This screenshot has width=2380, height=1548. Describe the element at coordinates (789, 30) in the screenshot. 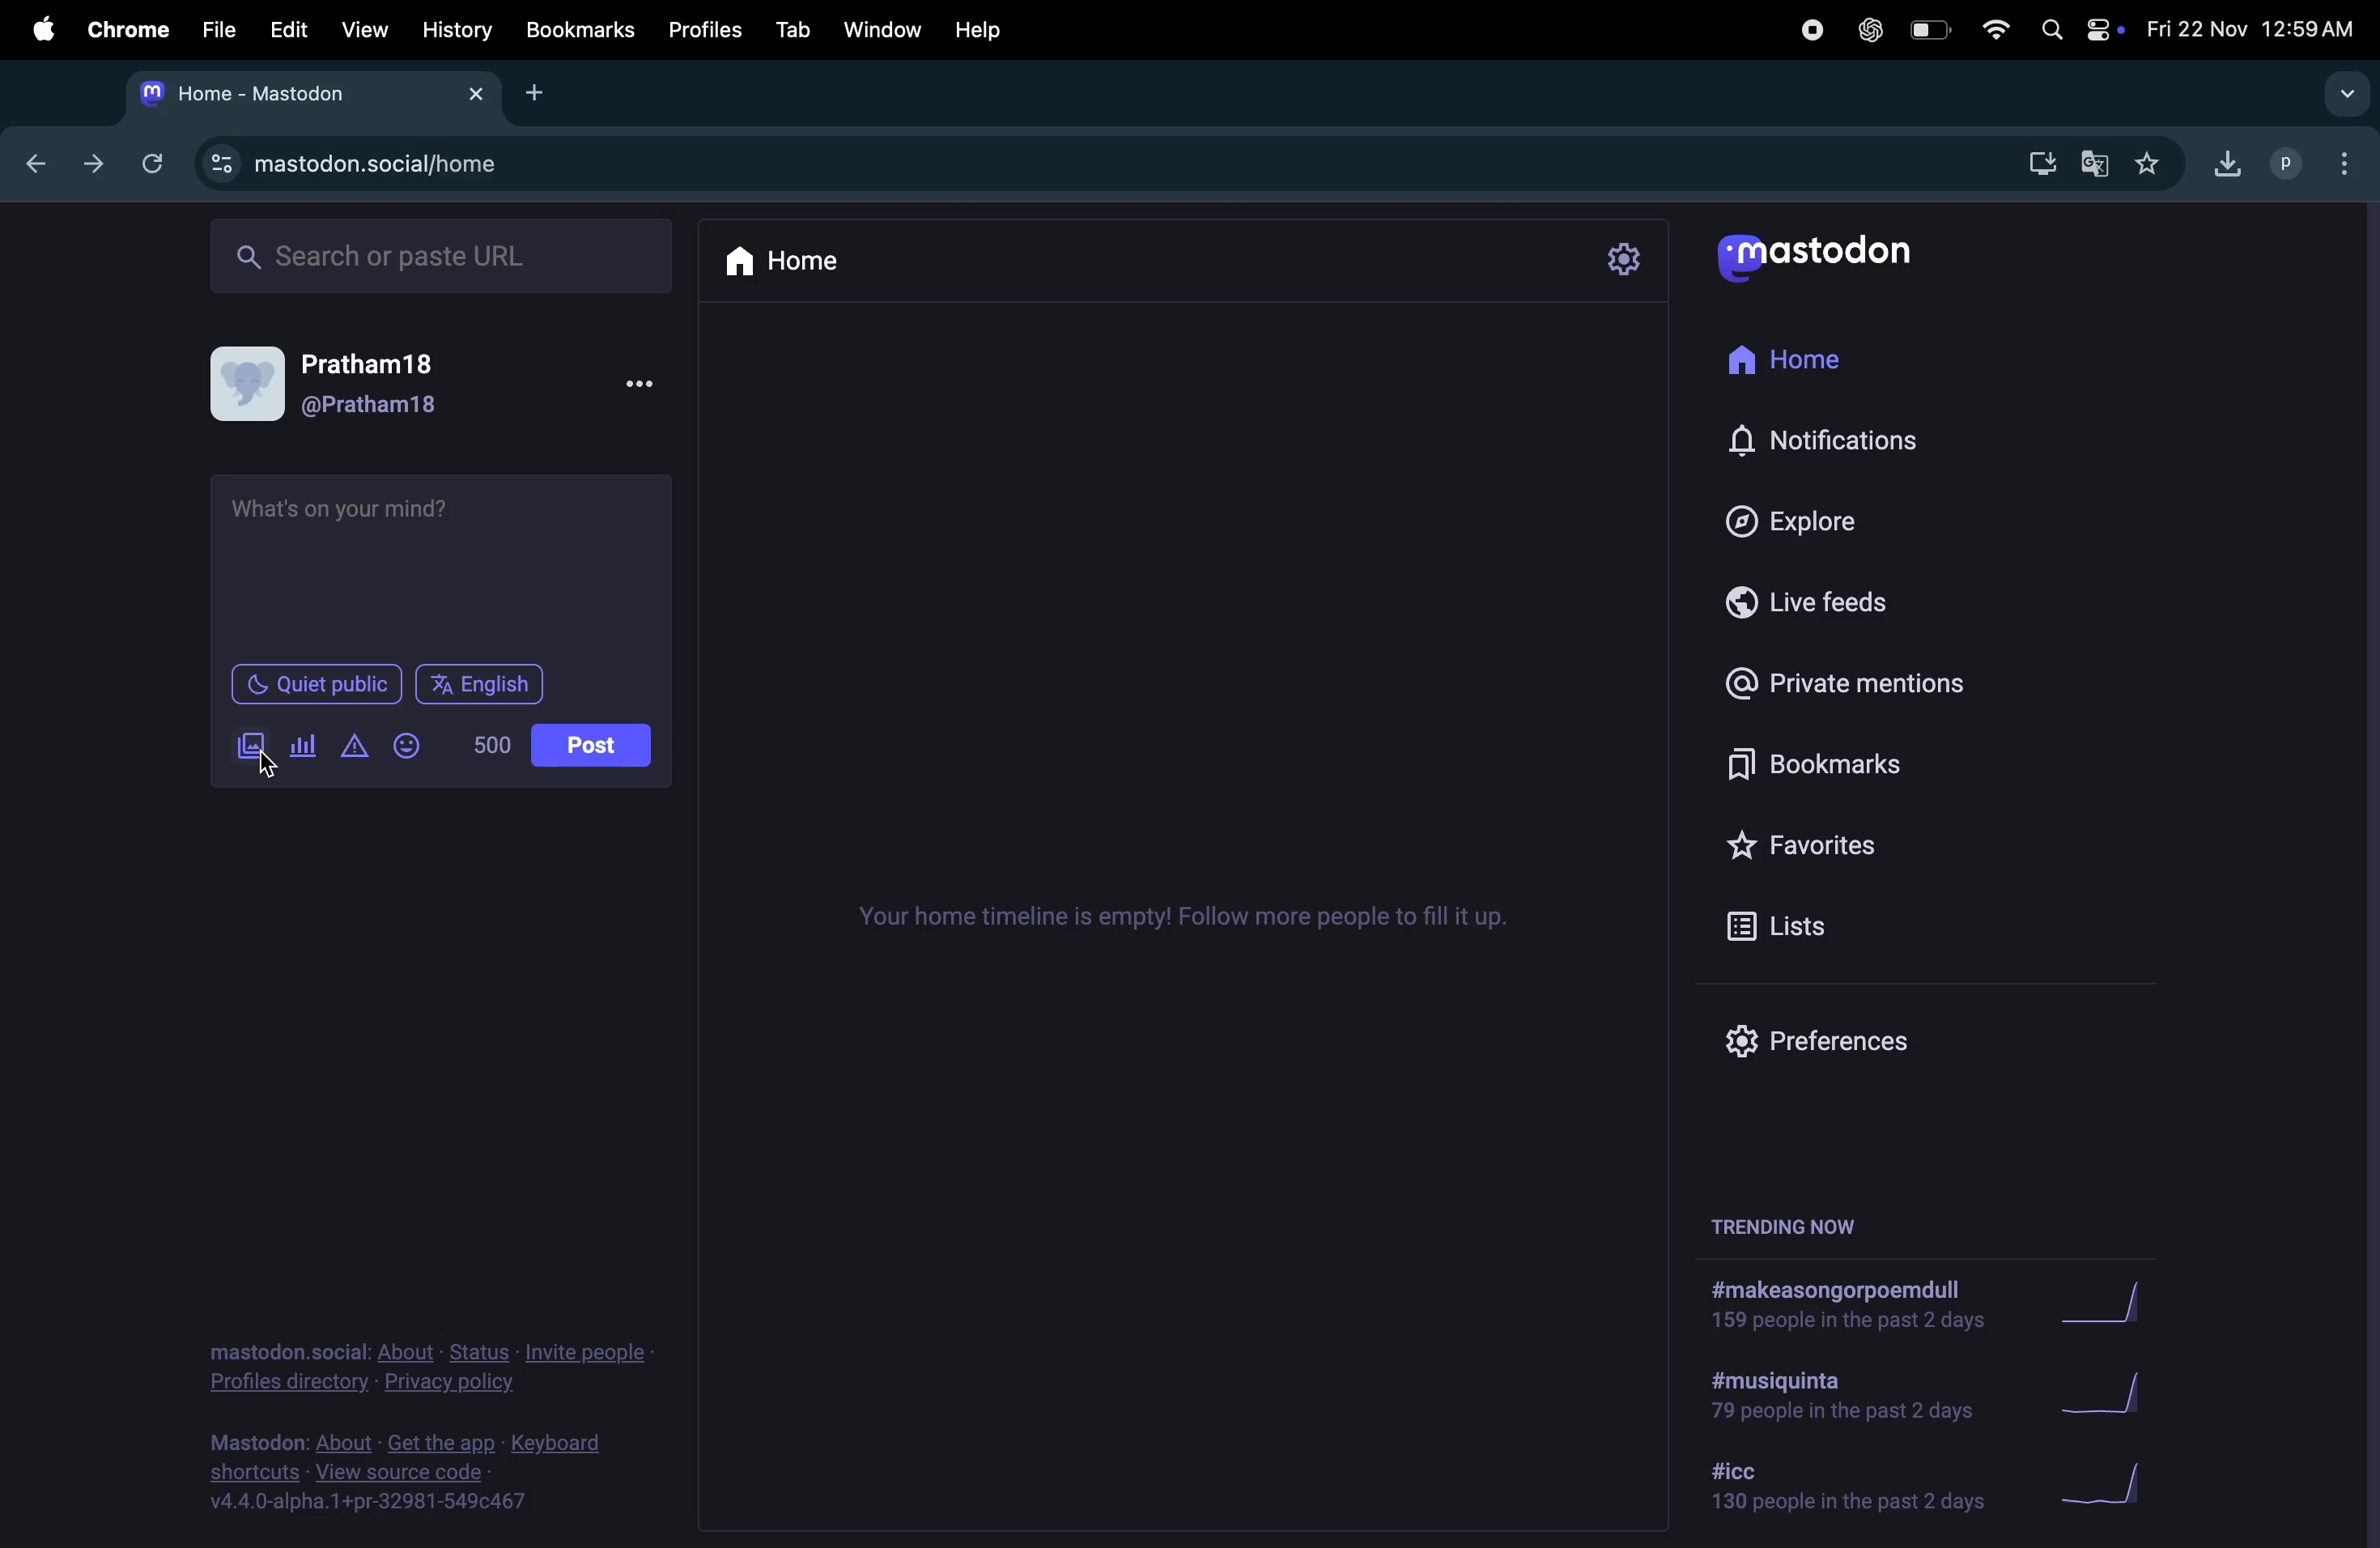

I see `tab` at that location.